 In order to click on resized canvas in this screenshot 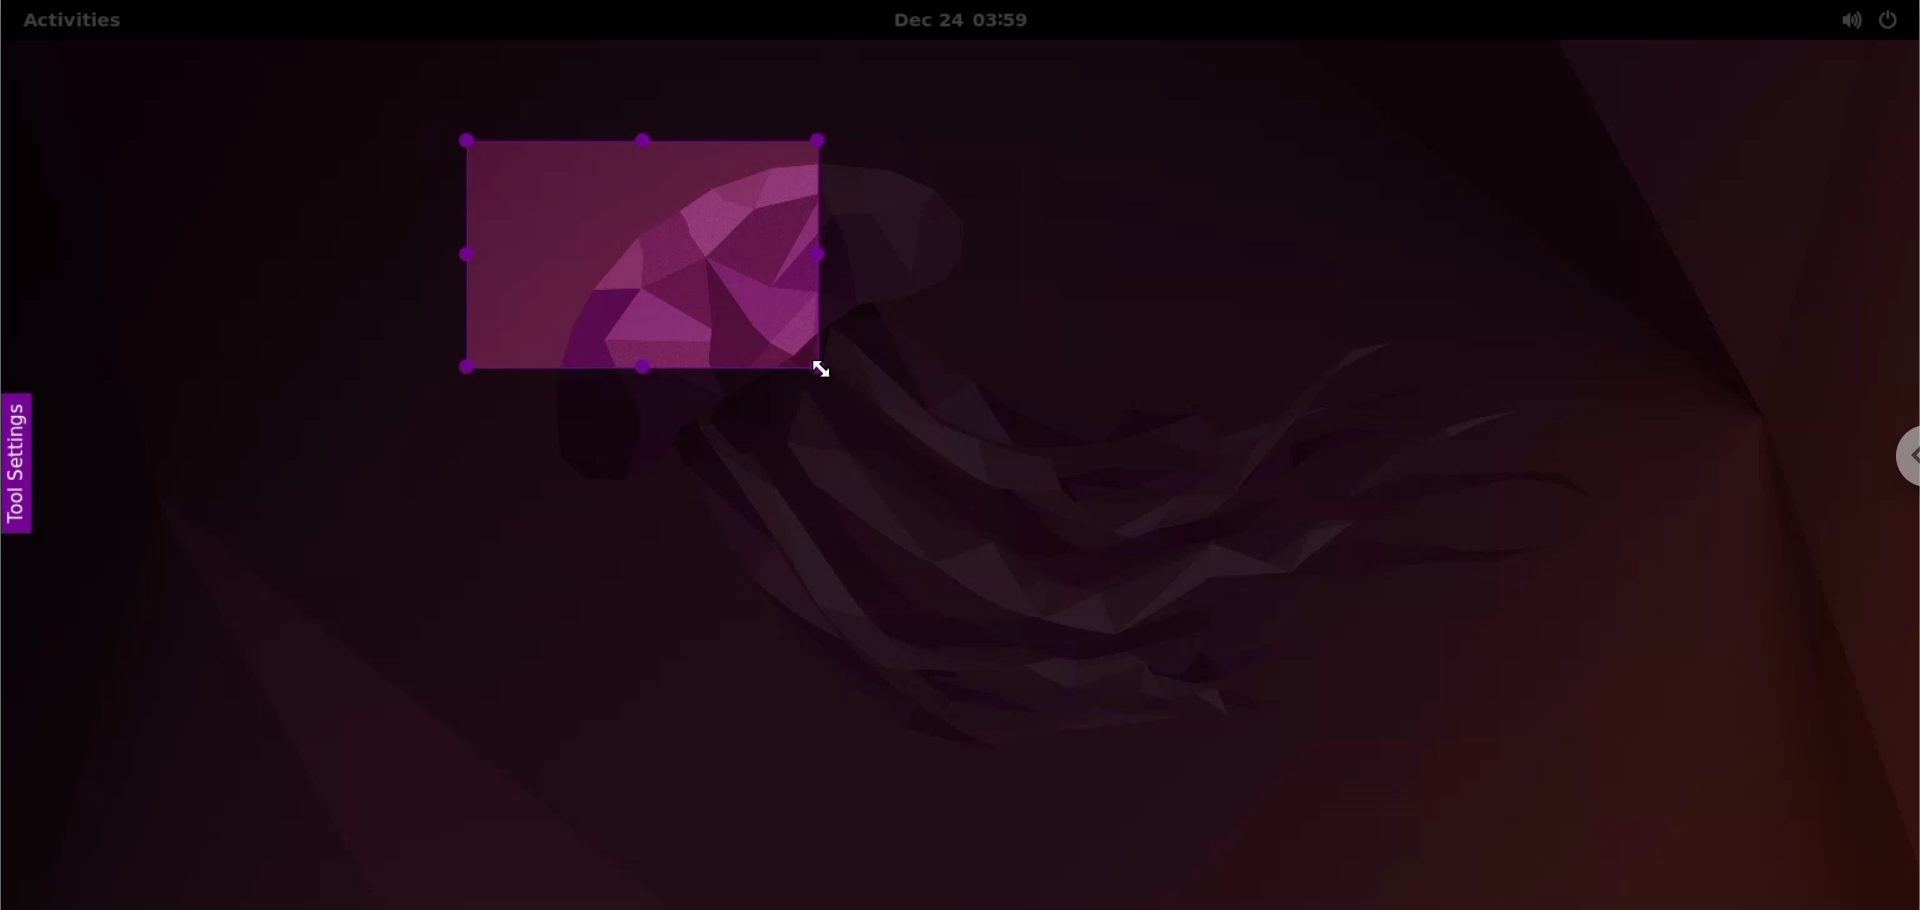, I will do `click(640, 252)`.